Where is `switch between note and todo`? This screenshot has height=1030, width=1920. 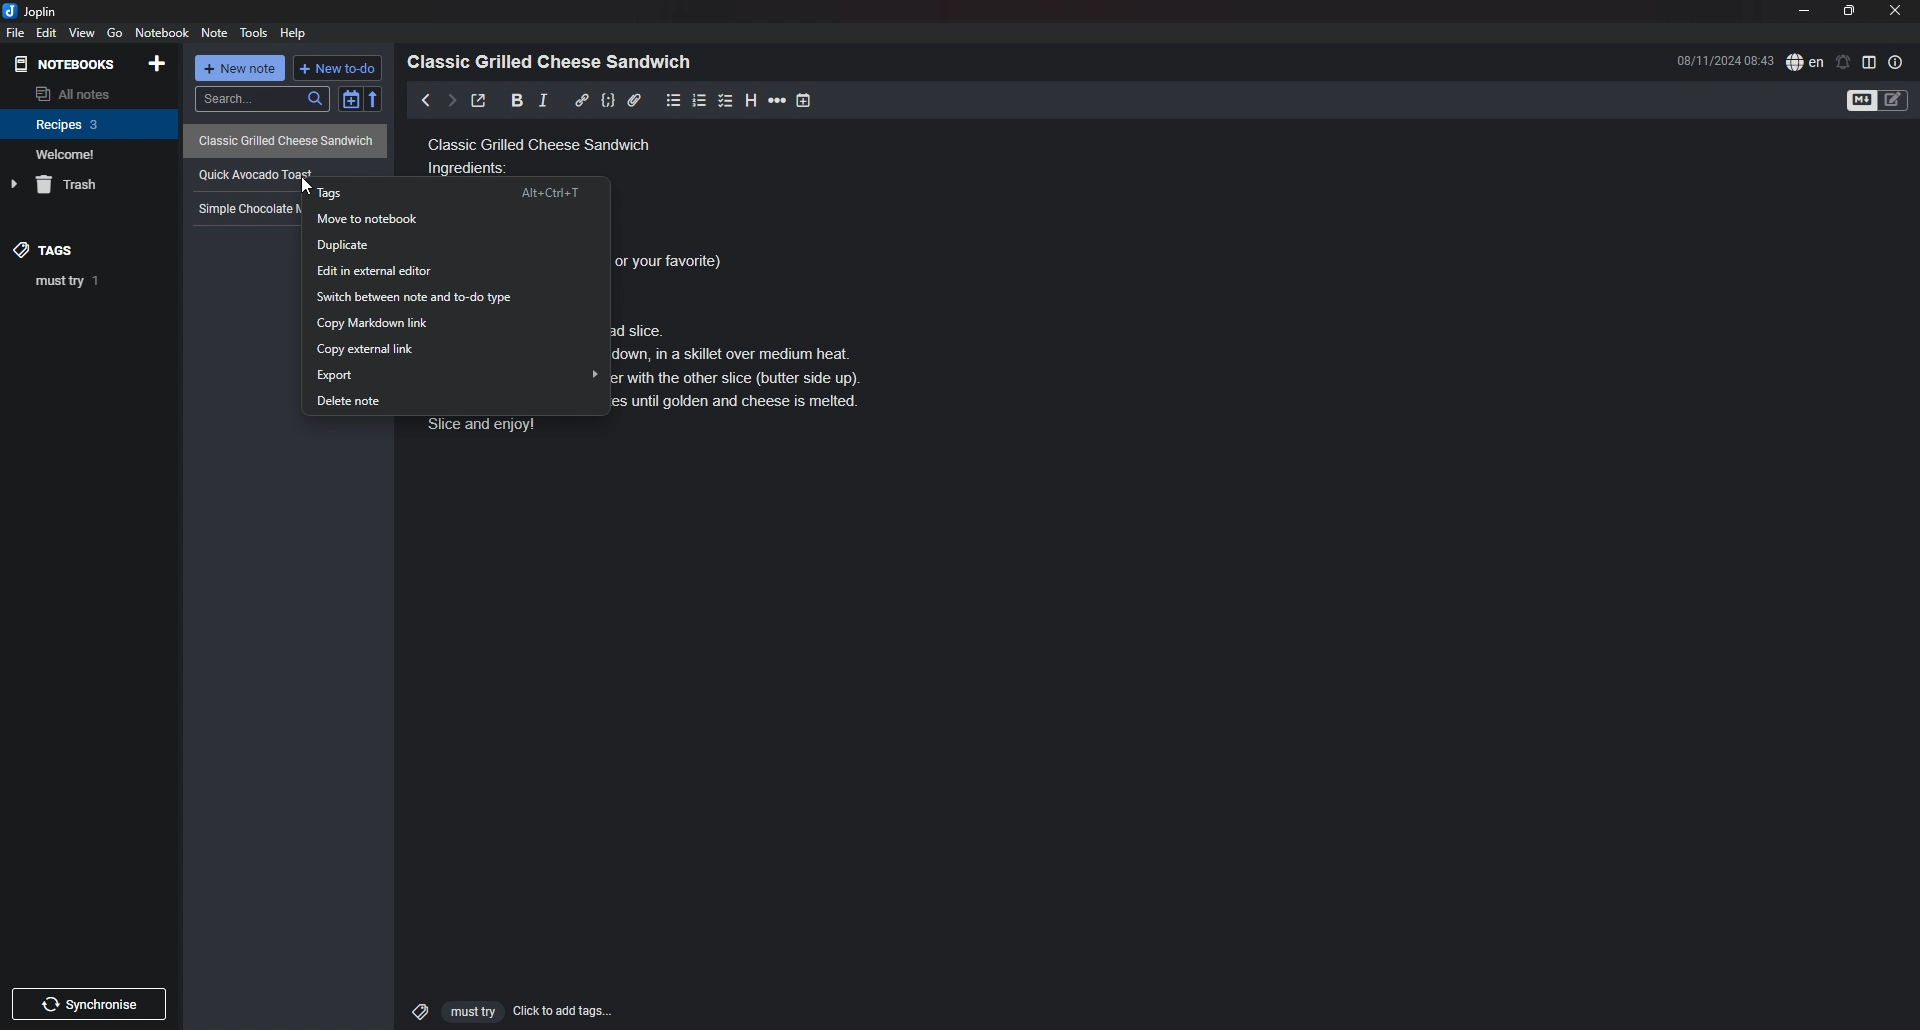 switch between note and todo is located at coordinates (456, 298).